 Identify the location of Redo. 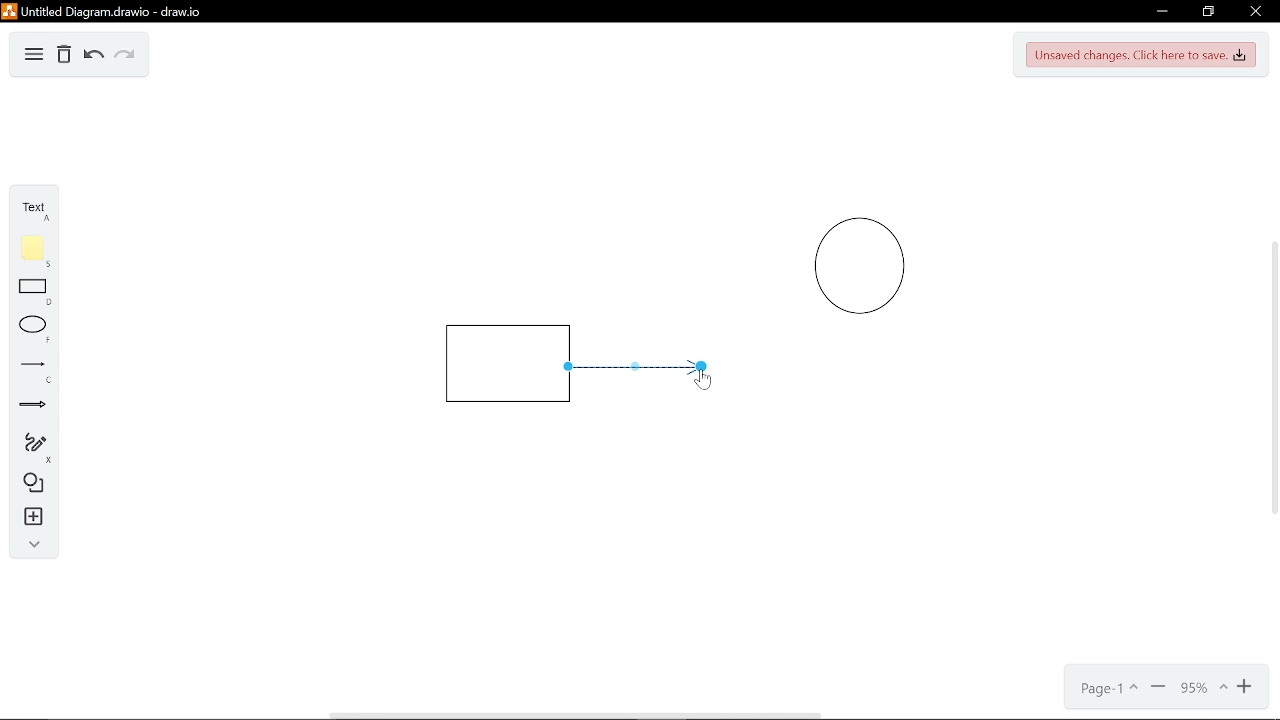
(126, 56).